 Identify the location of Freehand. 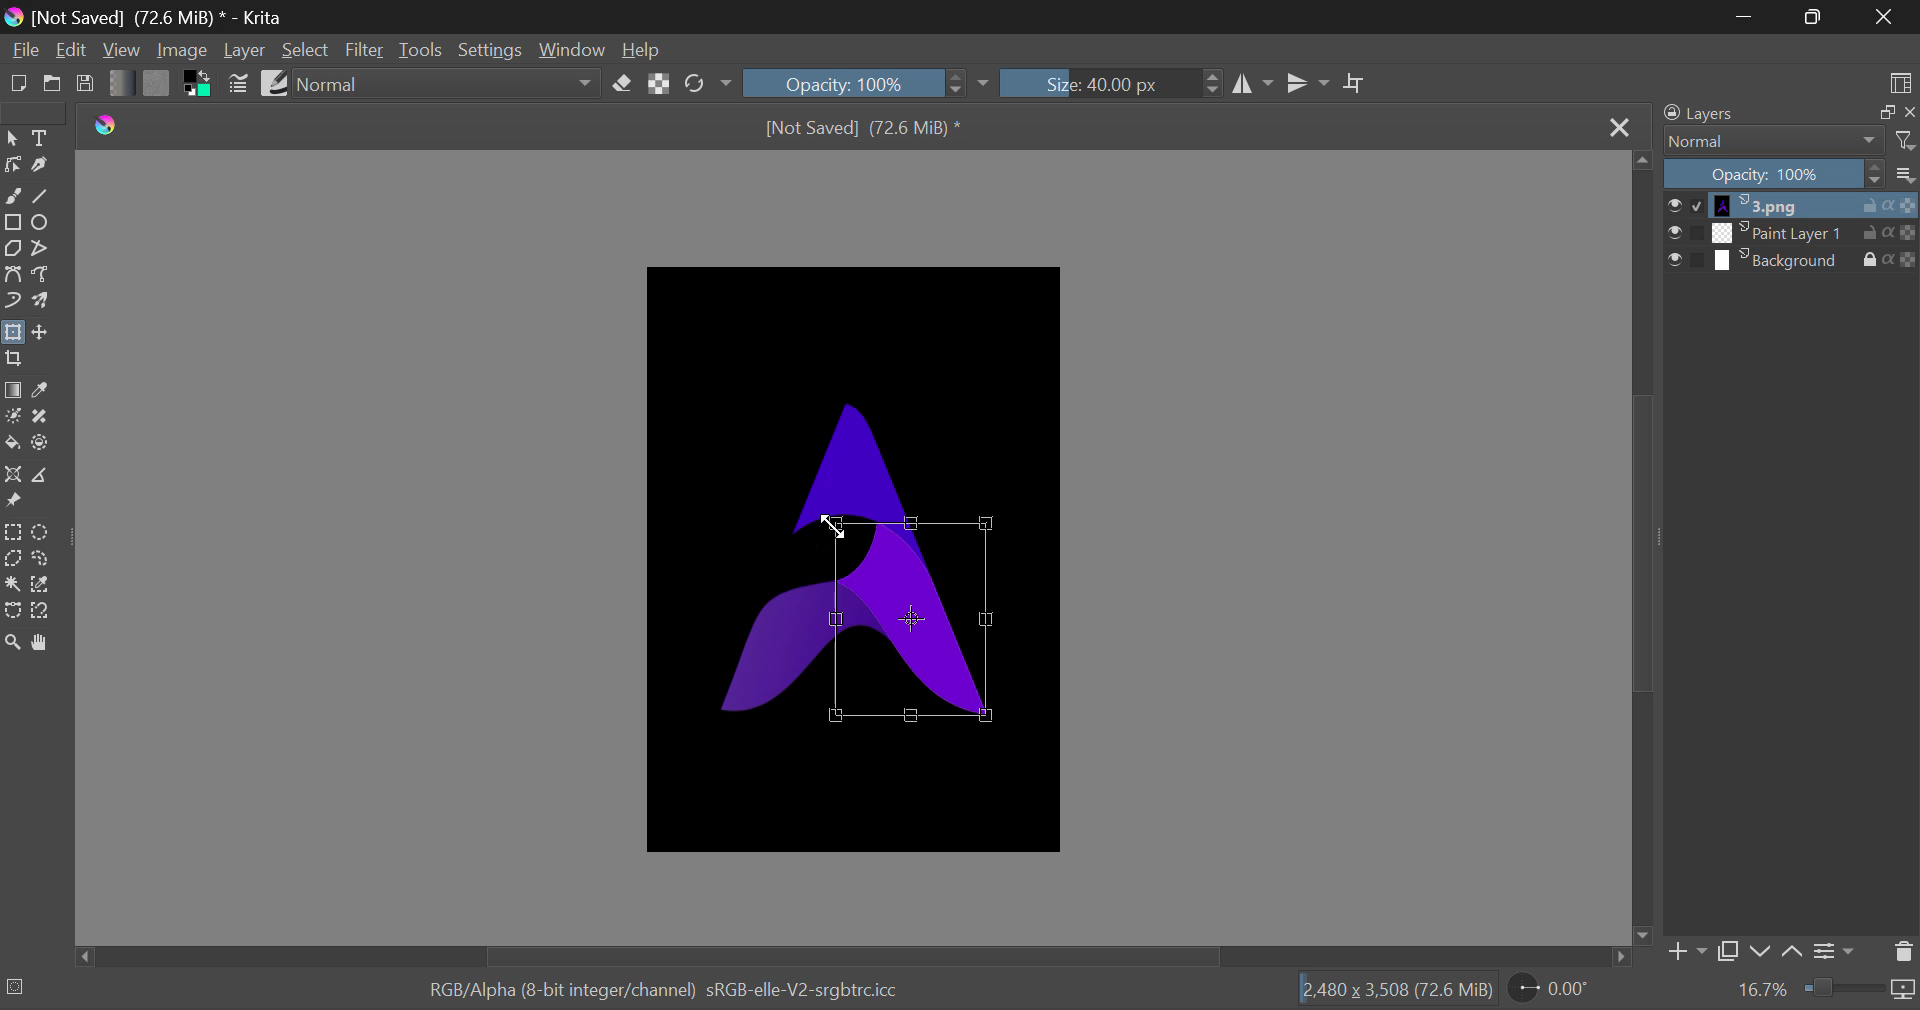
(13, 193).